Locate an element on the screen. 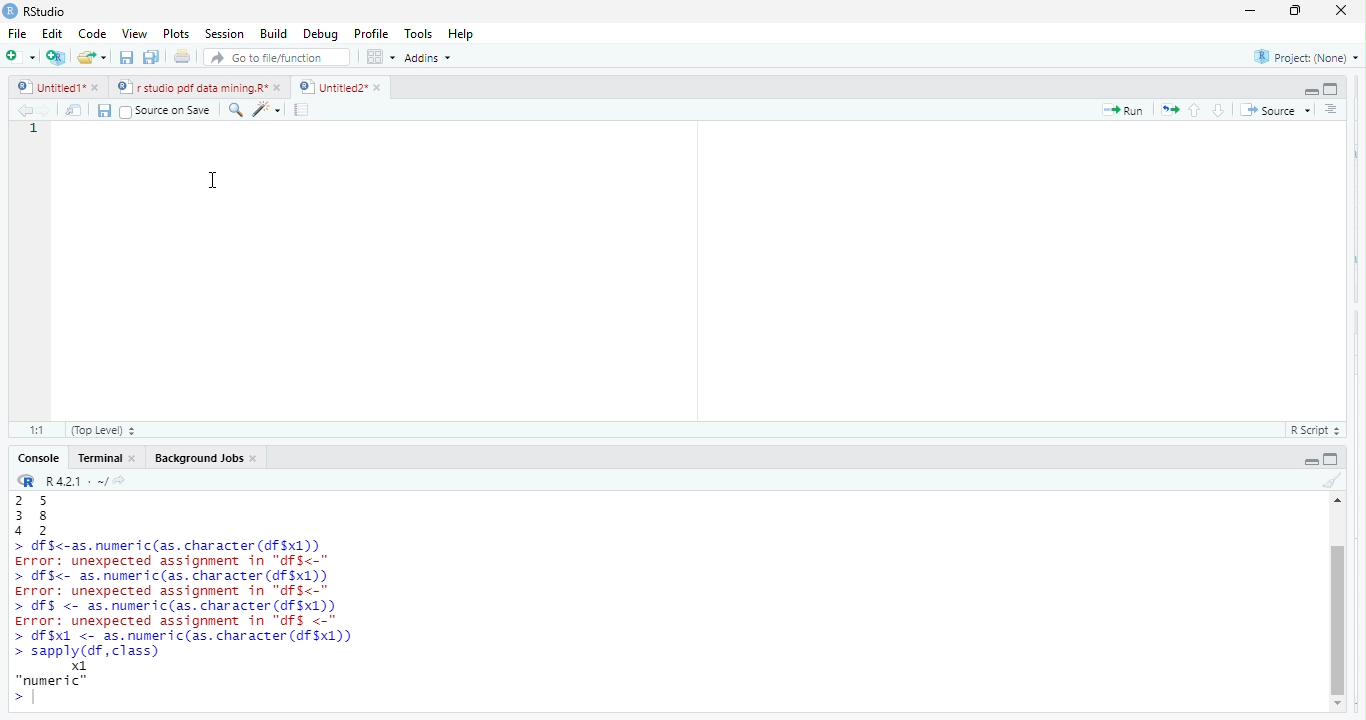  Console is located at coordinates (41, 458).